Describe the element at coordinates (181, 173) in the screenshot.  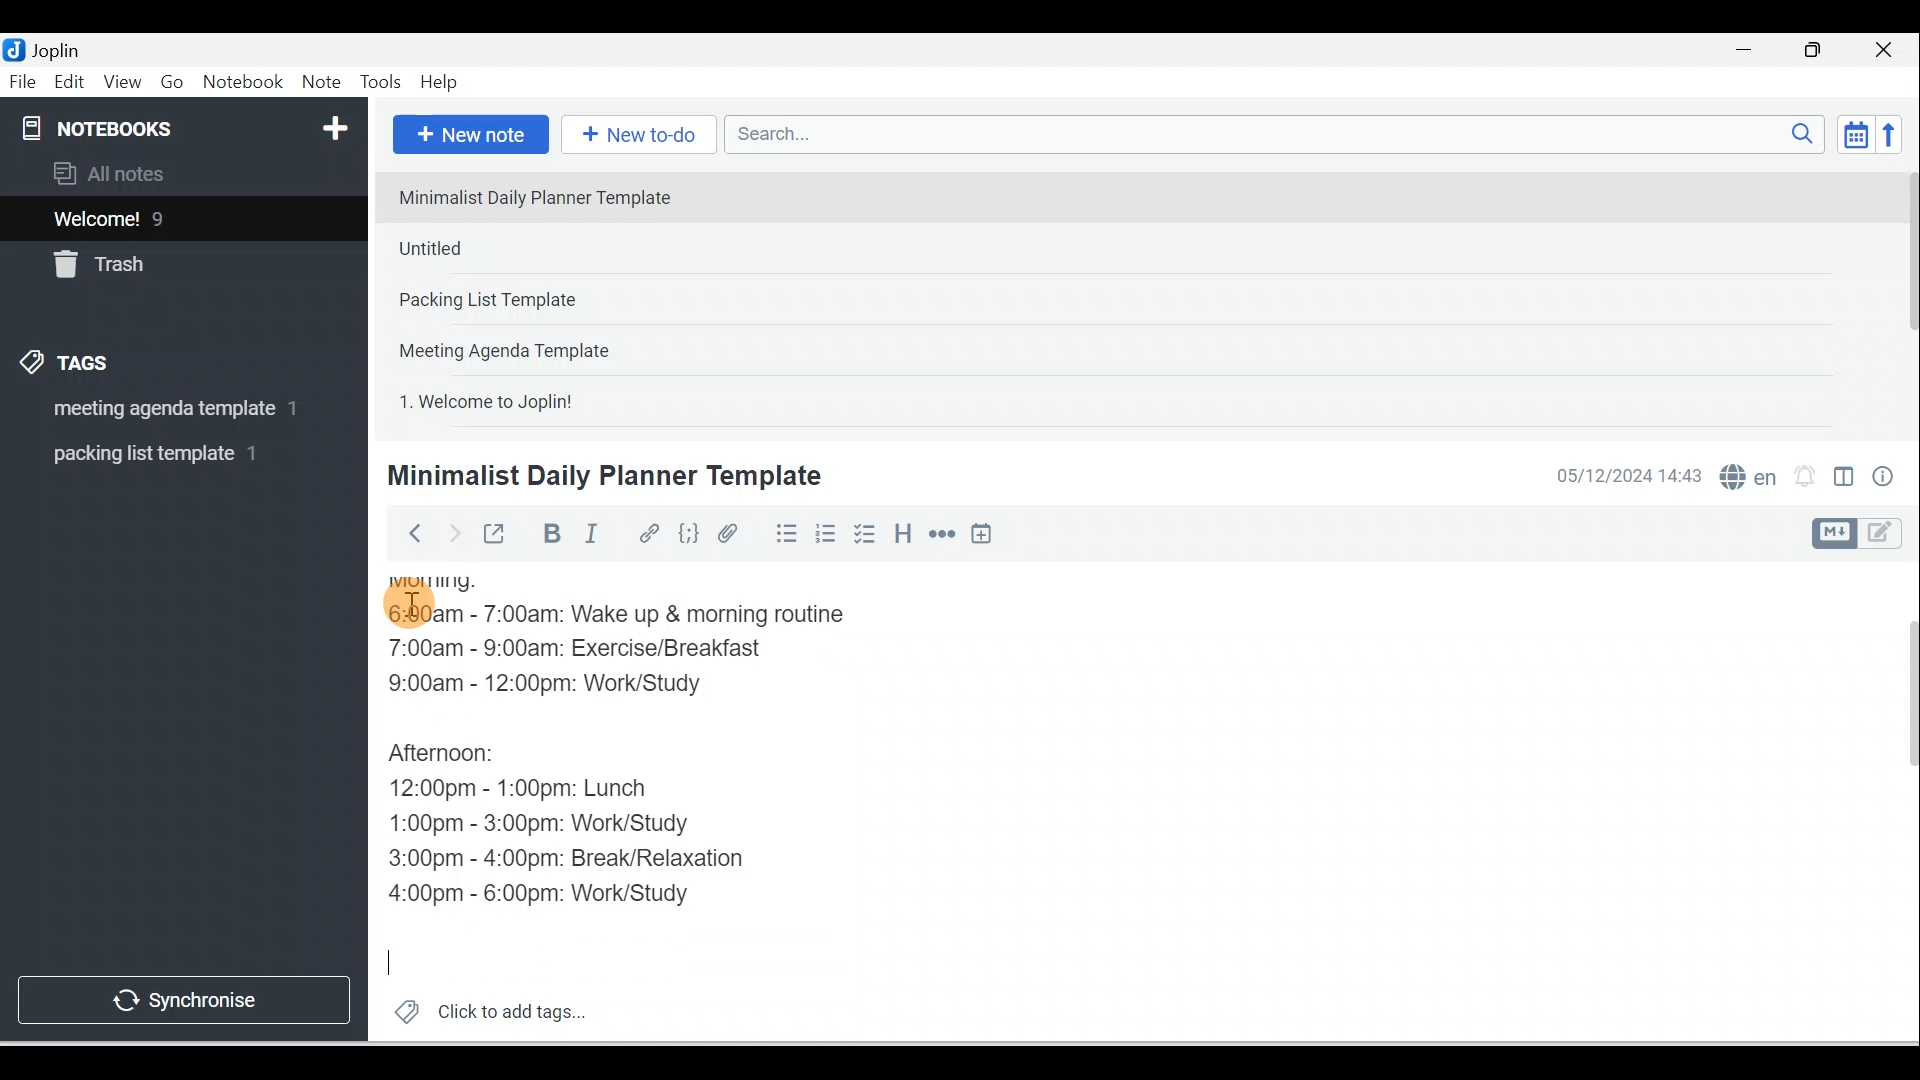
I see `All notes` at that location.